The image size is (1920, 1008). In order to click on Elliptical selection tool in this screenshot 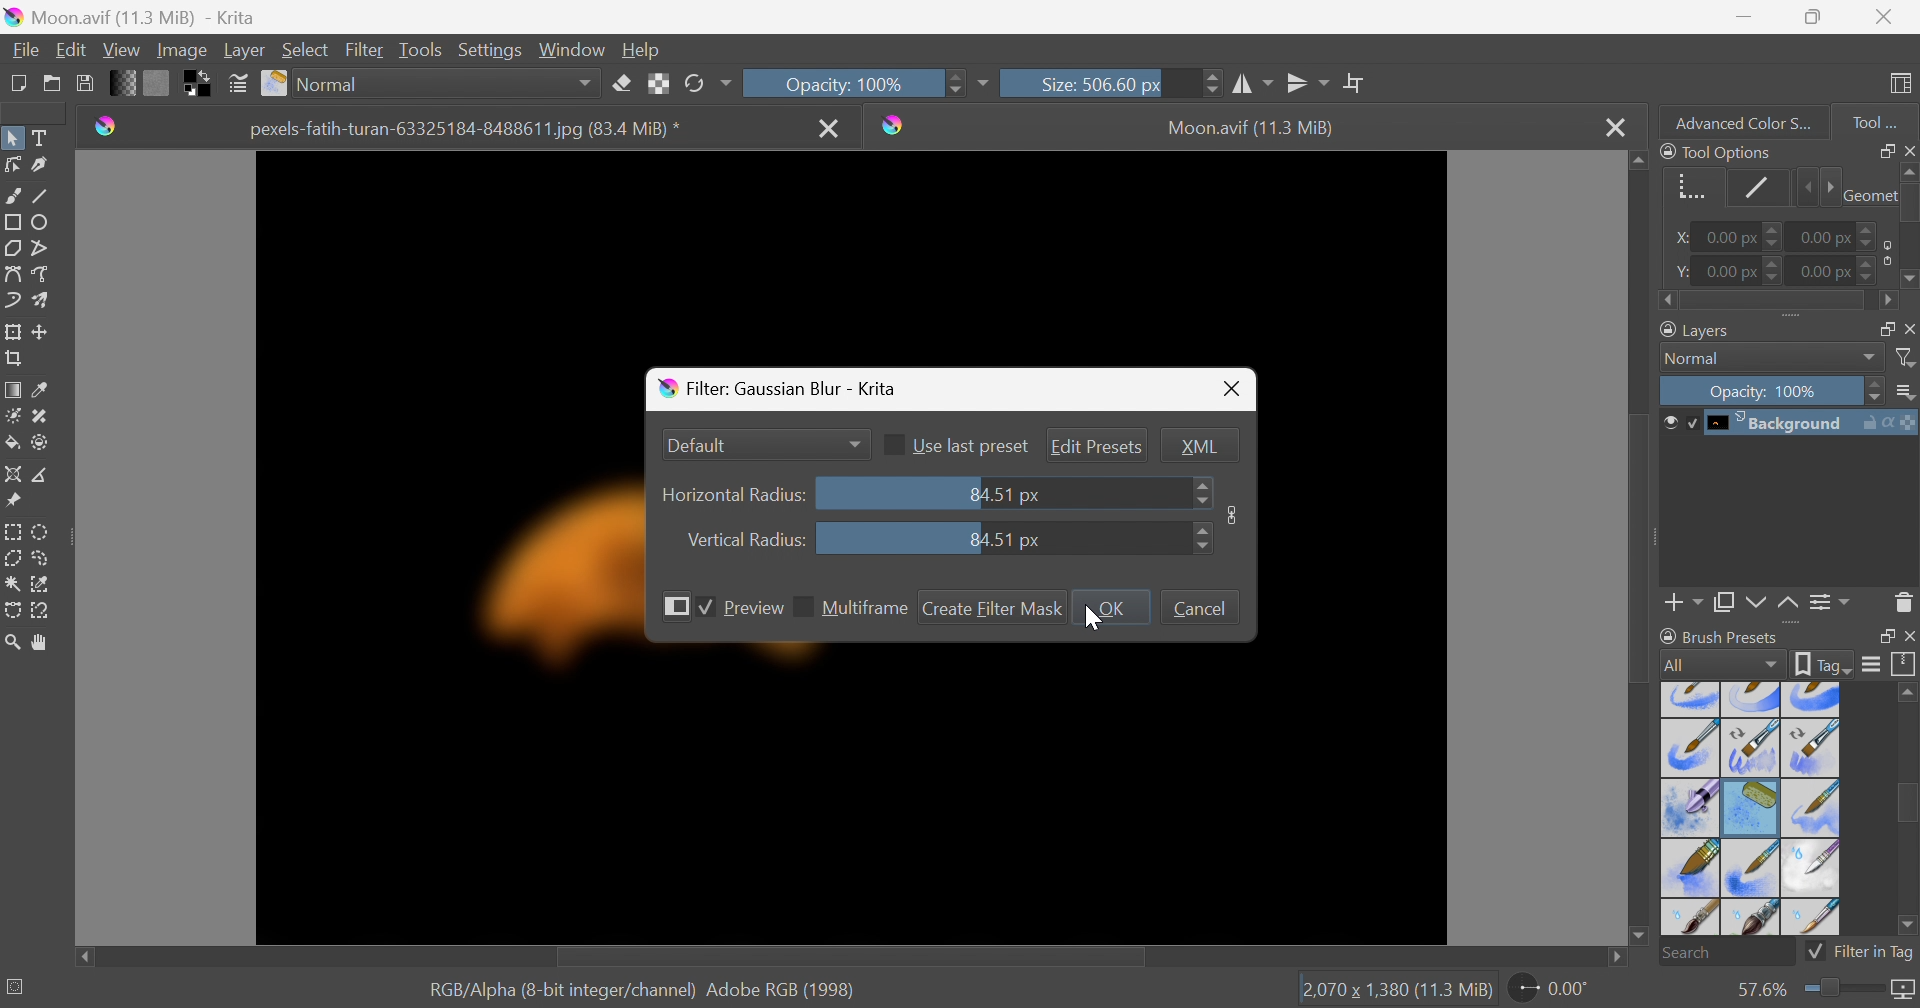, I will do `click(42, 533)`.